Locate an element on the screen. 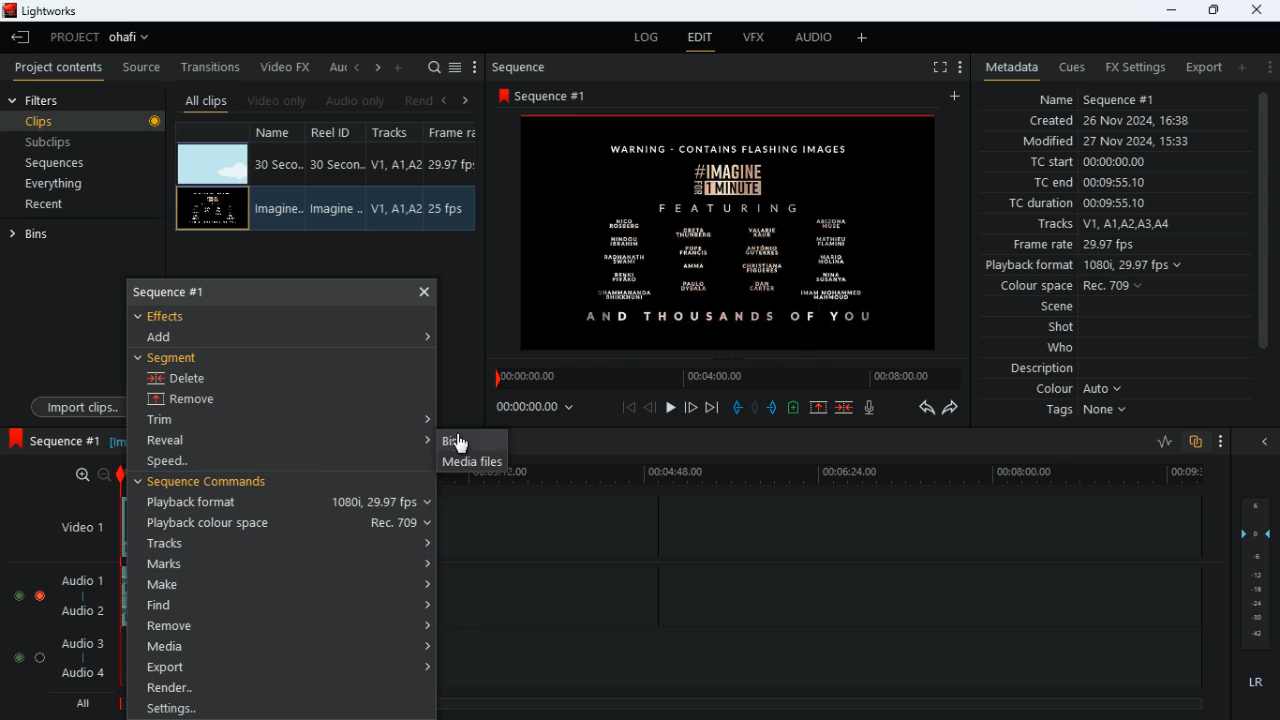 The width and height of the screenshot is (1280, 720). project contents is located at coordinates (63, 68).